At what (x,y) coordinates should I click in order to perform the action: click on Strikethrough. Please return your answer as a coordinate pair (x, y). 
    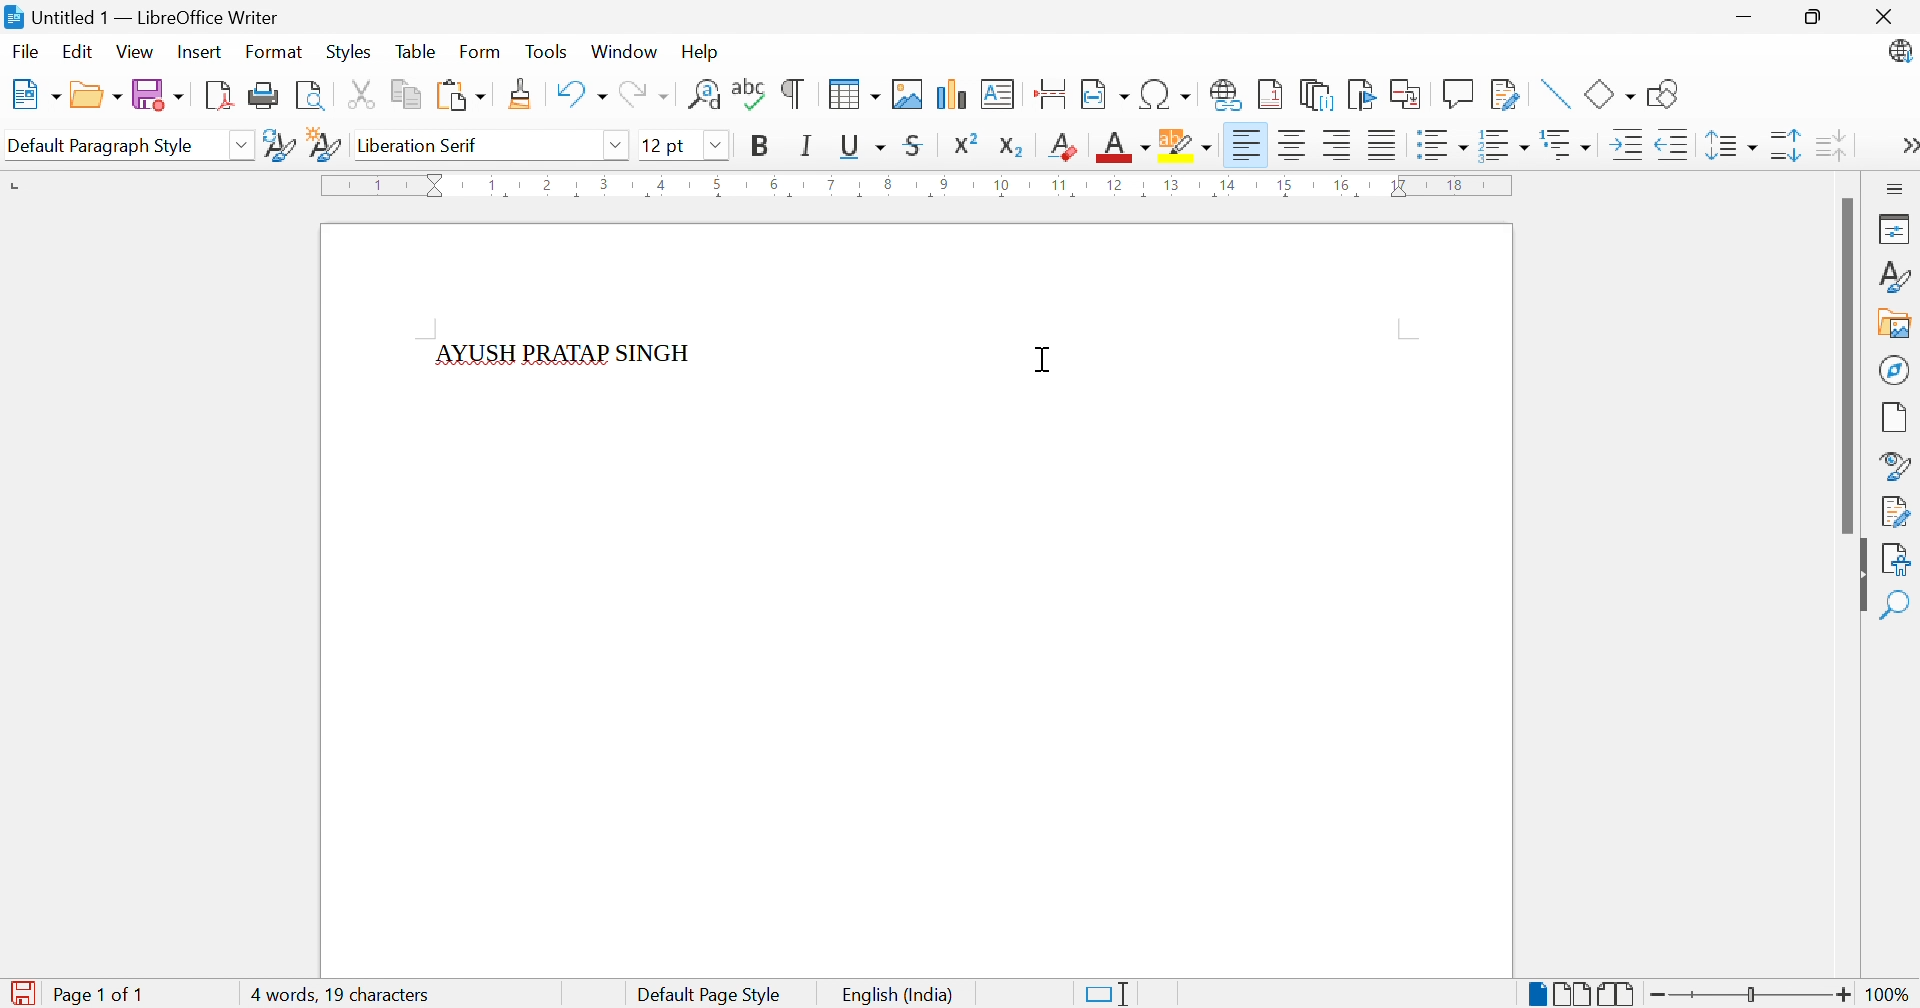
    Looking at the image, I should click on (914, 148).